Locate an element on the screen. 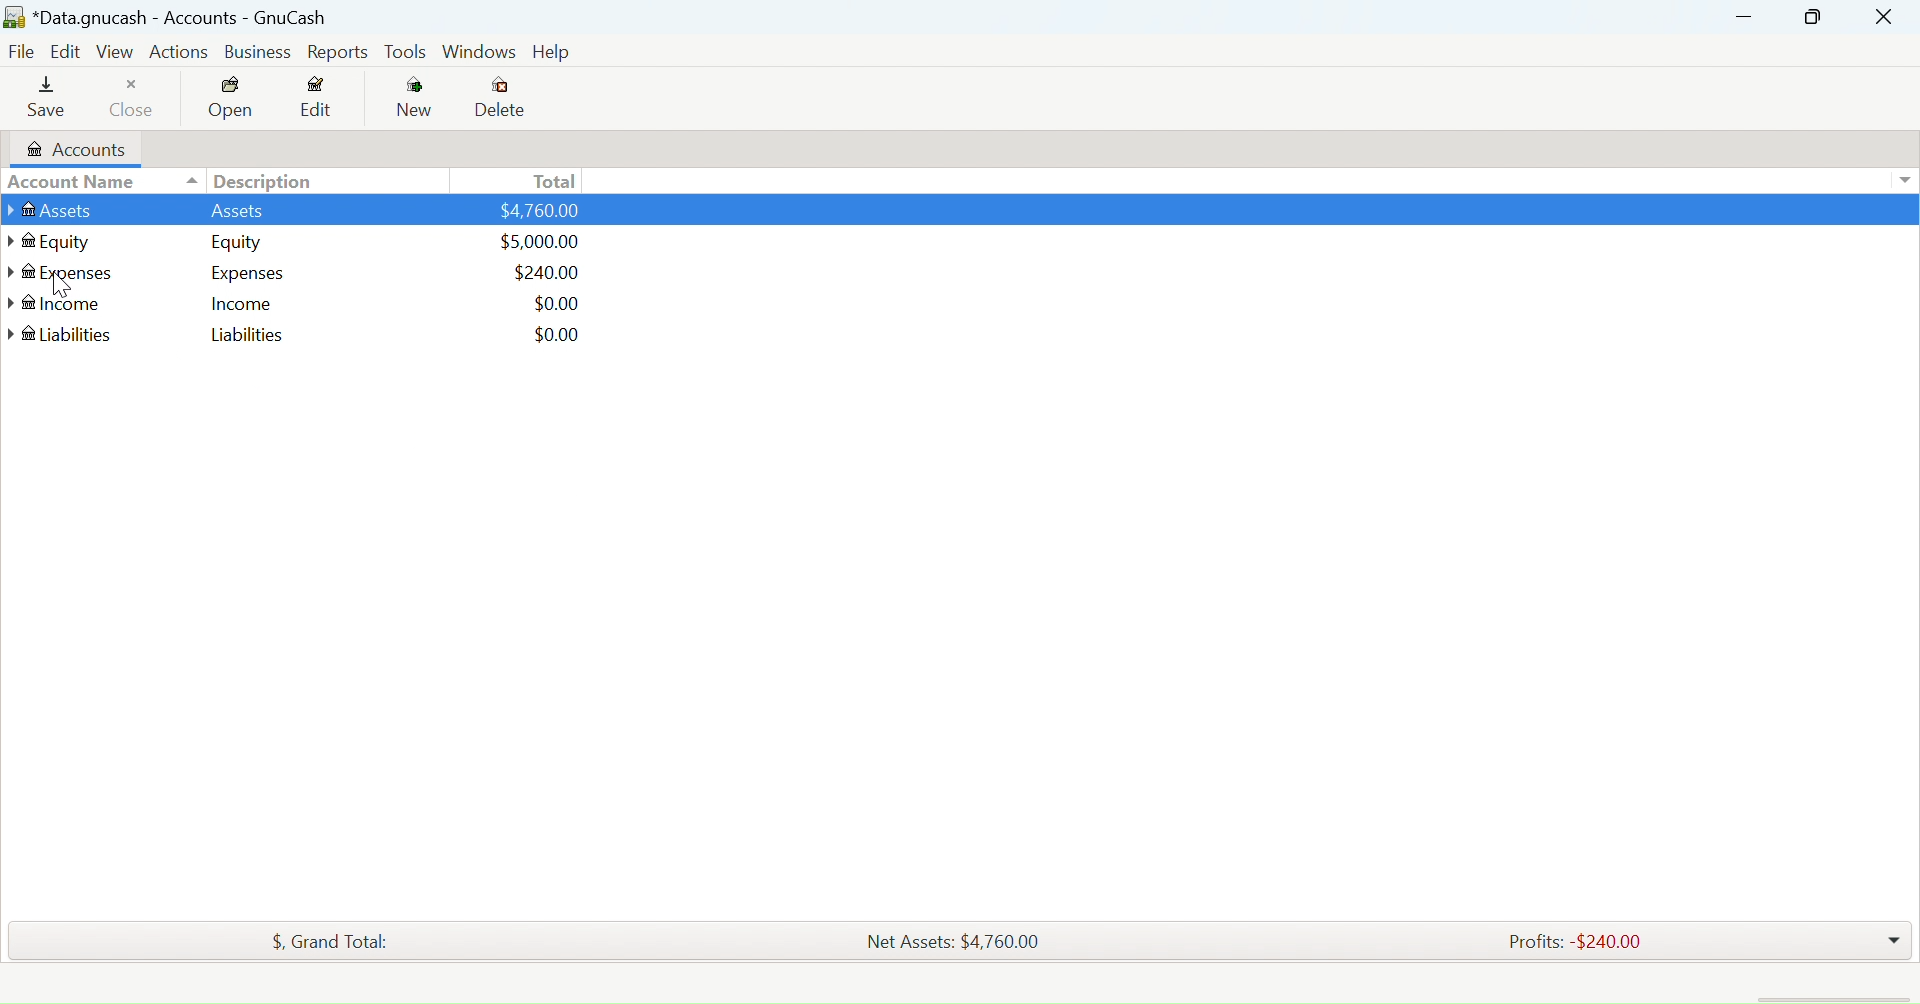  Help is located at coordinates (549, 52).